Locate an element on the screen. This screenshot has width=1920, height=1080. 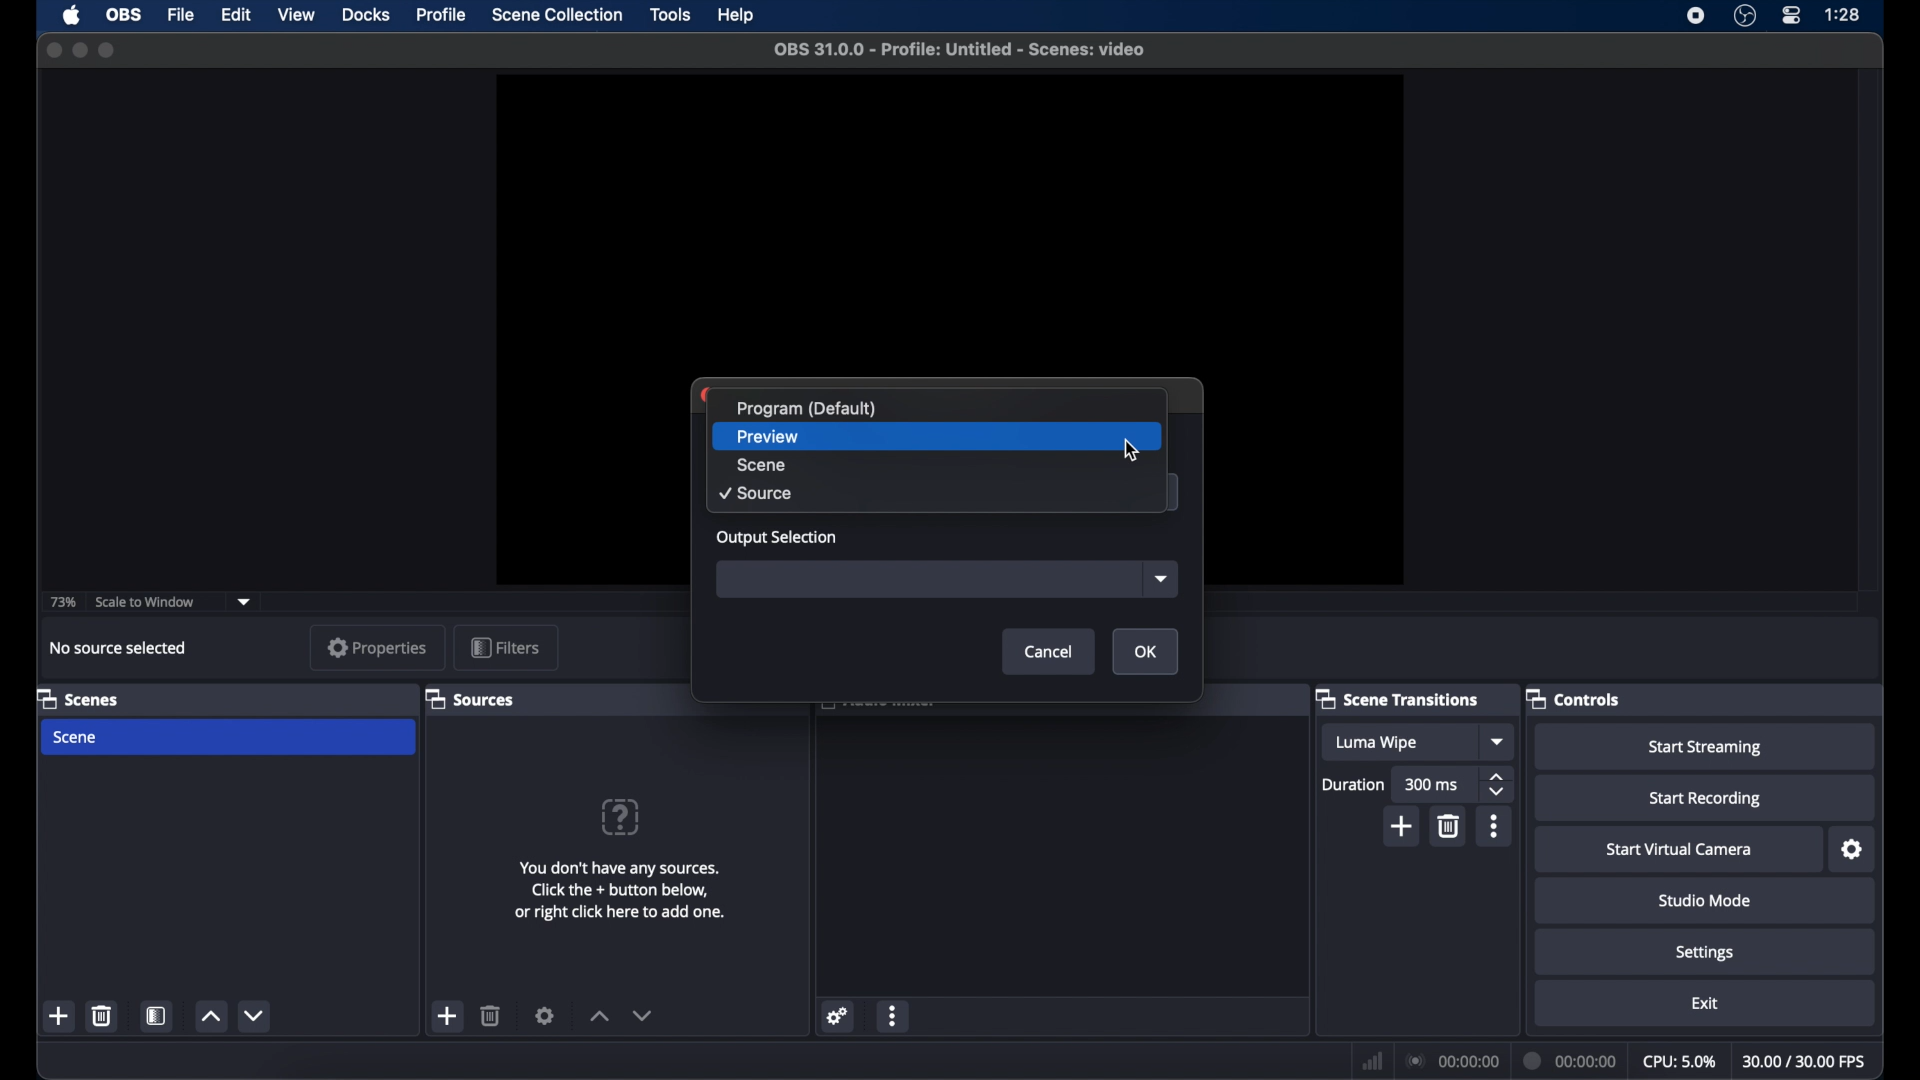
network is located at coordinates (1373, 1060).